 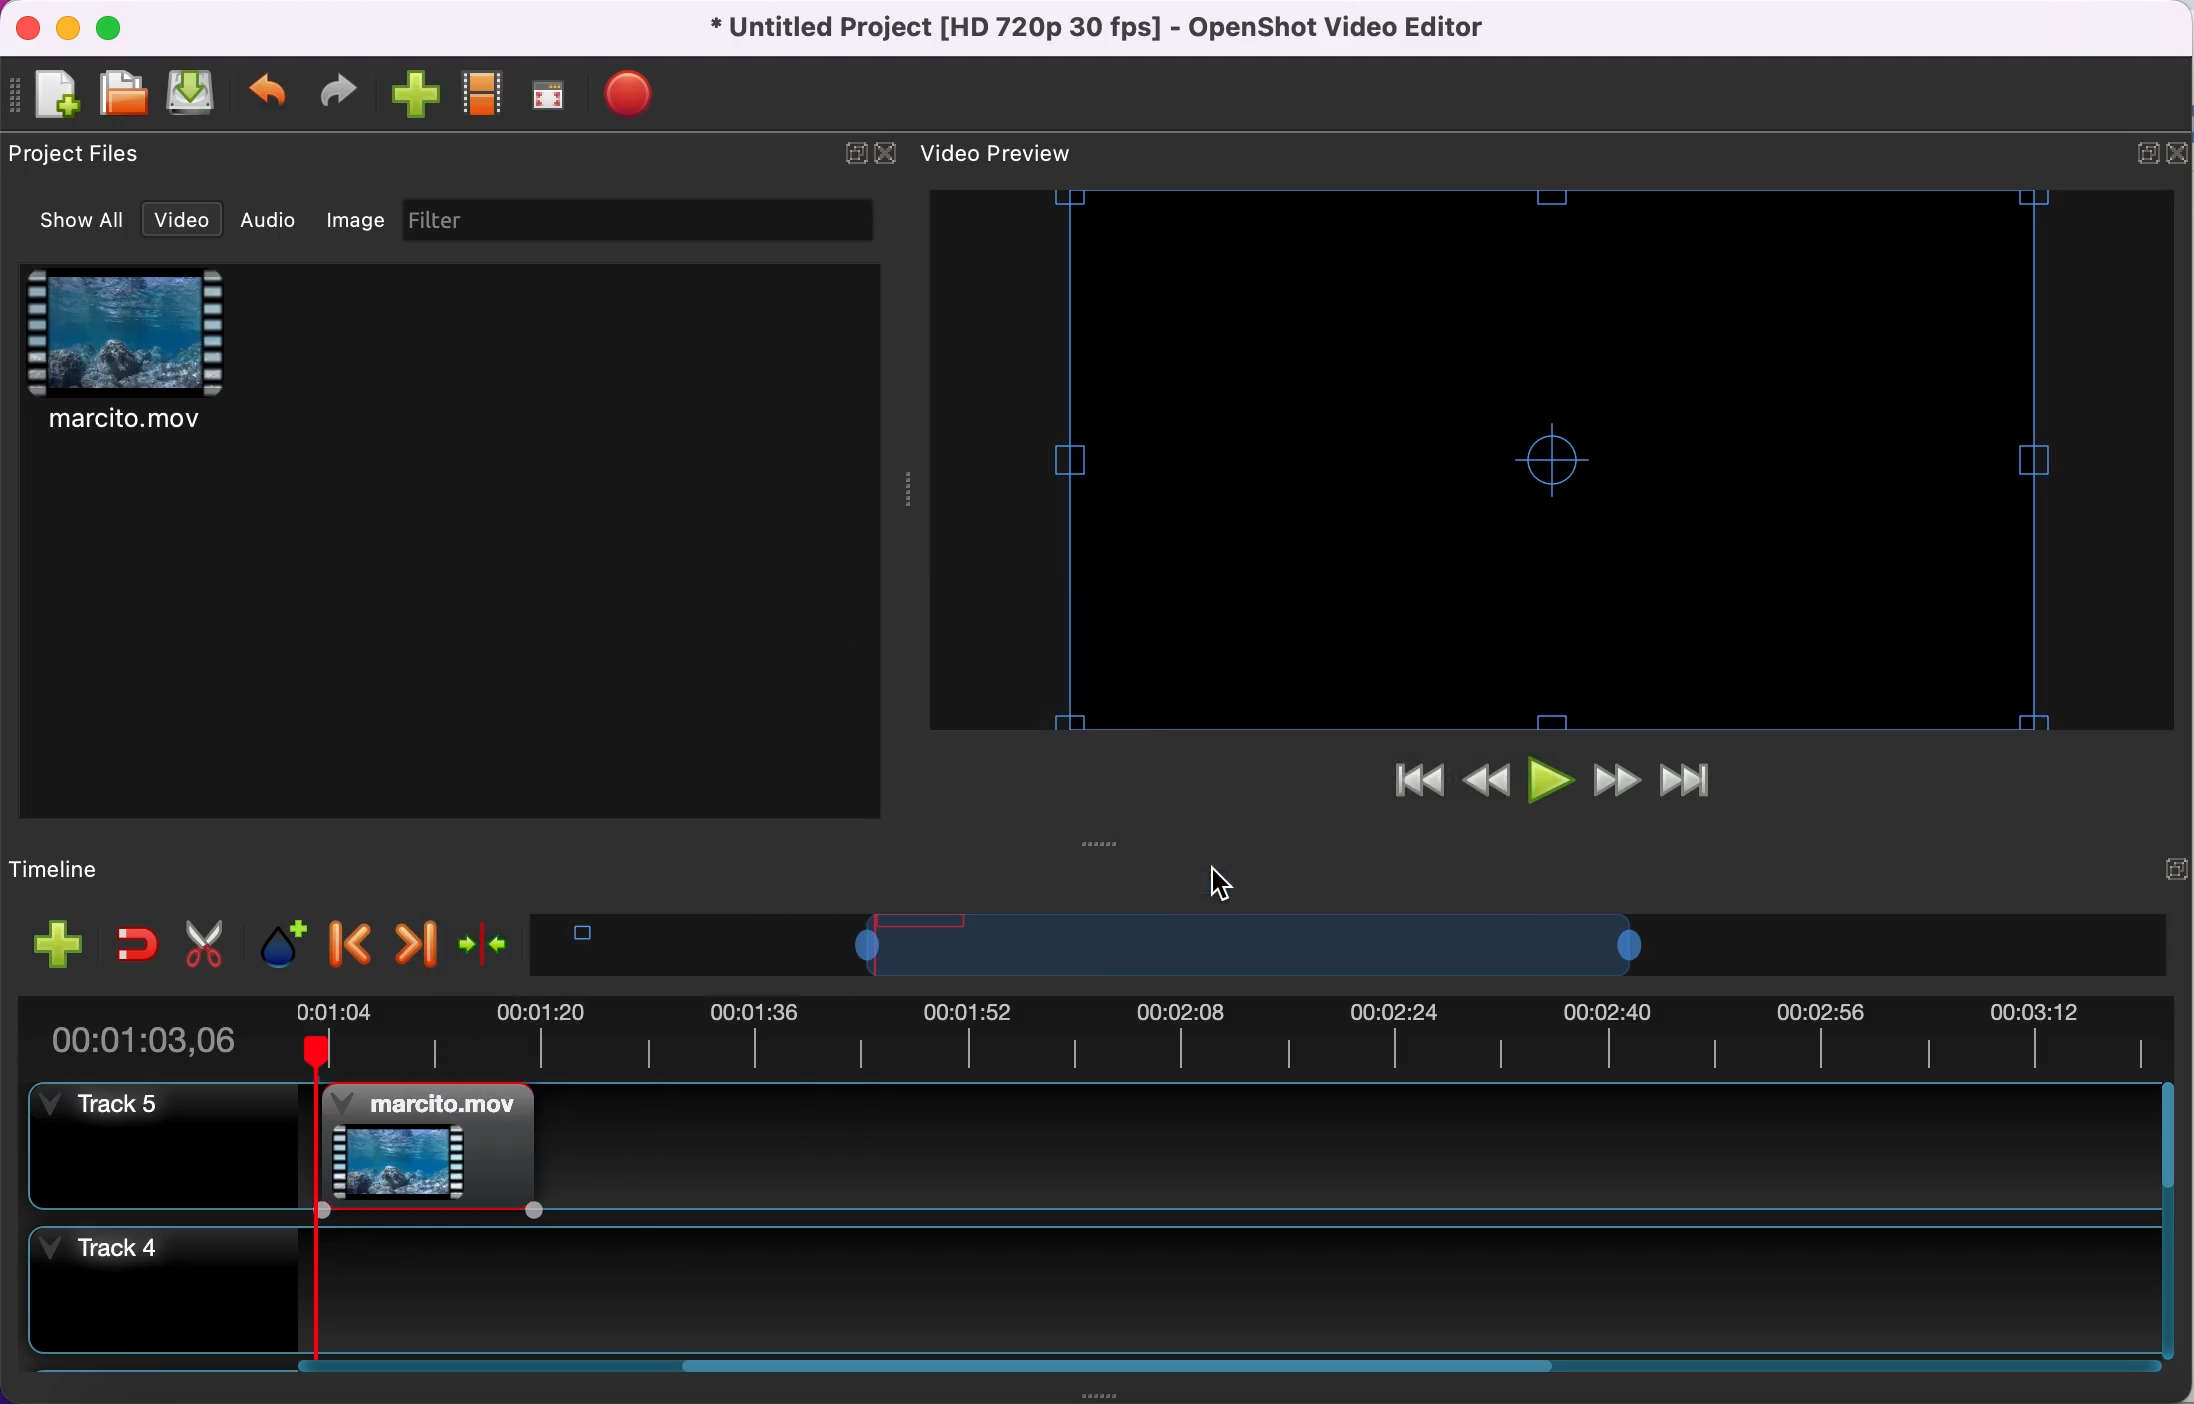 What do you see at coordinates (1615, 786) in the screenshot?
I see `fast forward` at bounding box center [1615, 786].